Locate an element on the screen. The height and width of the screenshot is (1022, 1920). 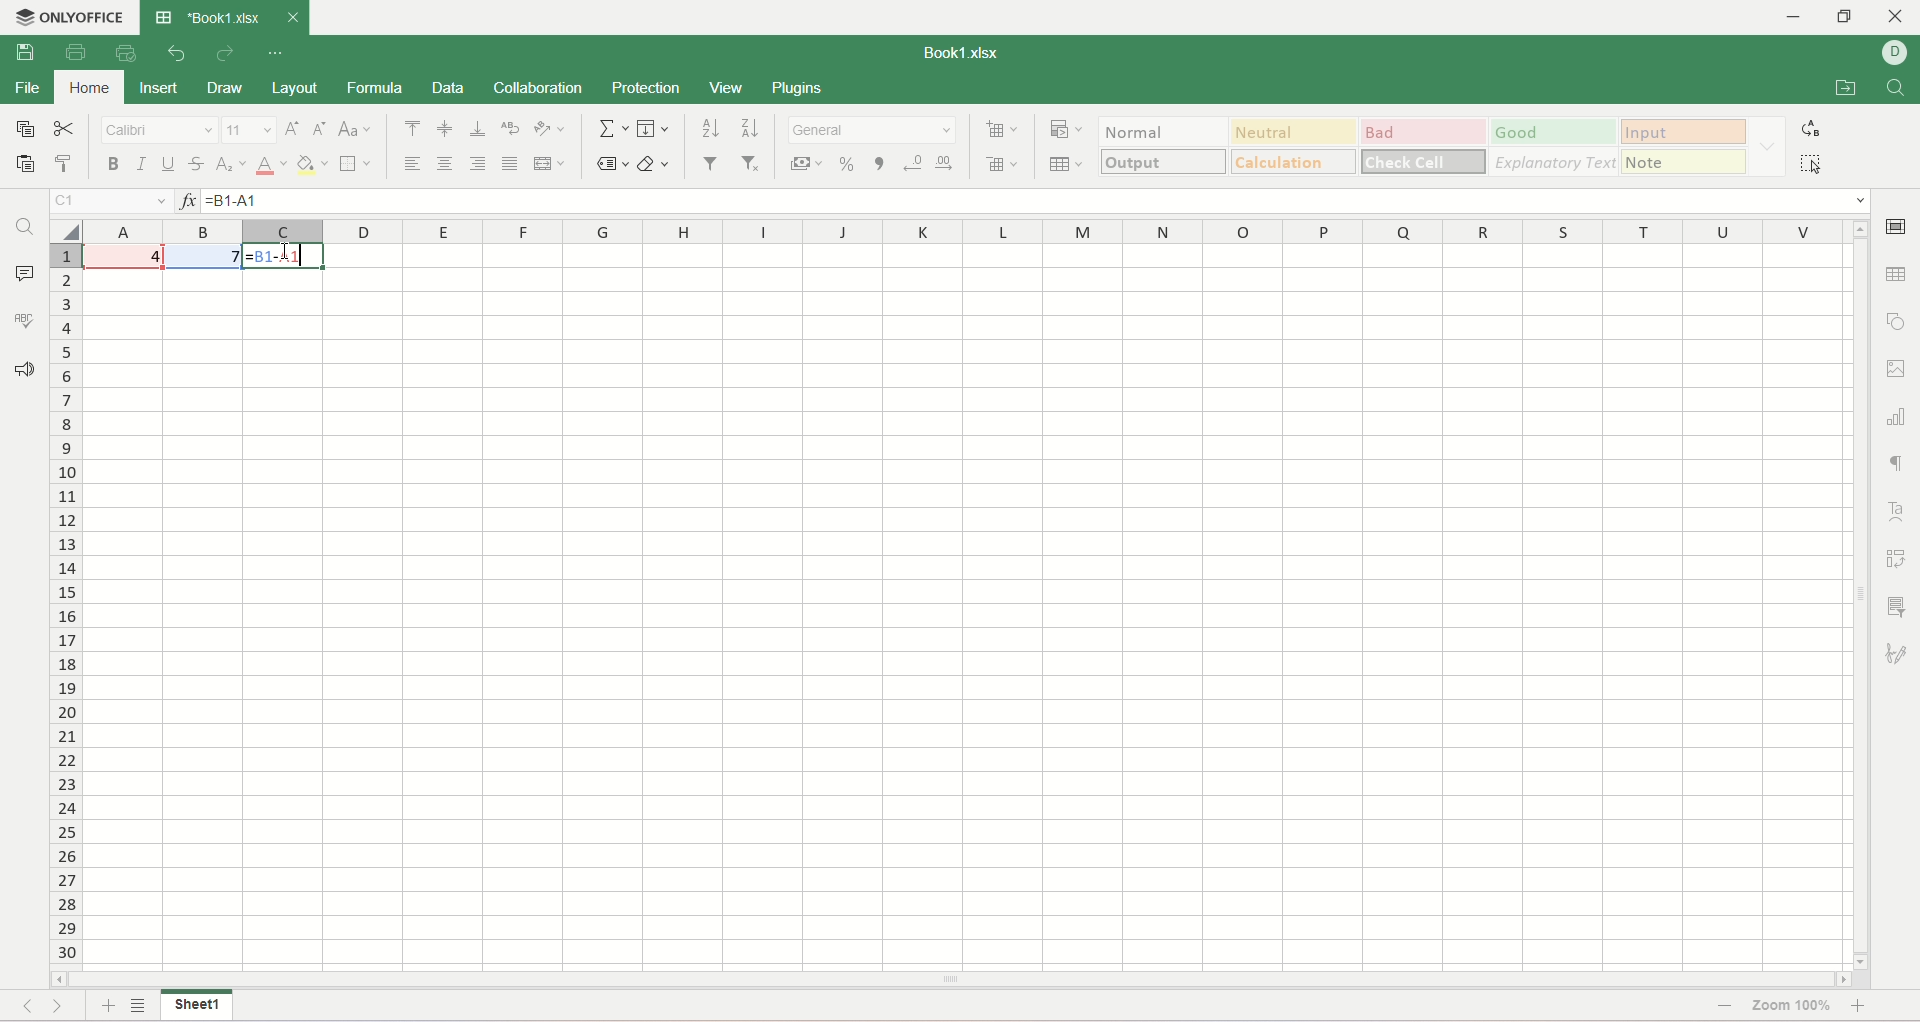
background color is located at coordinates (312, 163).